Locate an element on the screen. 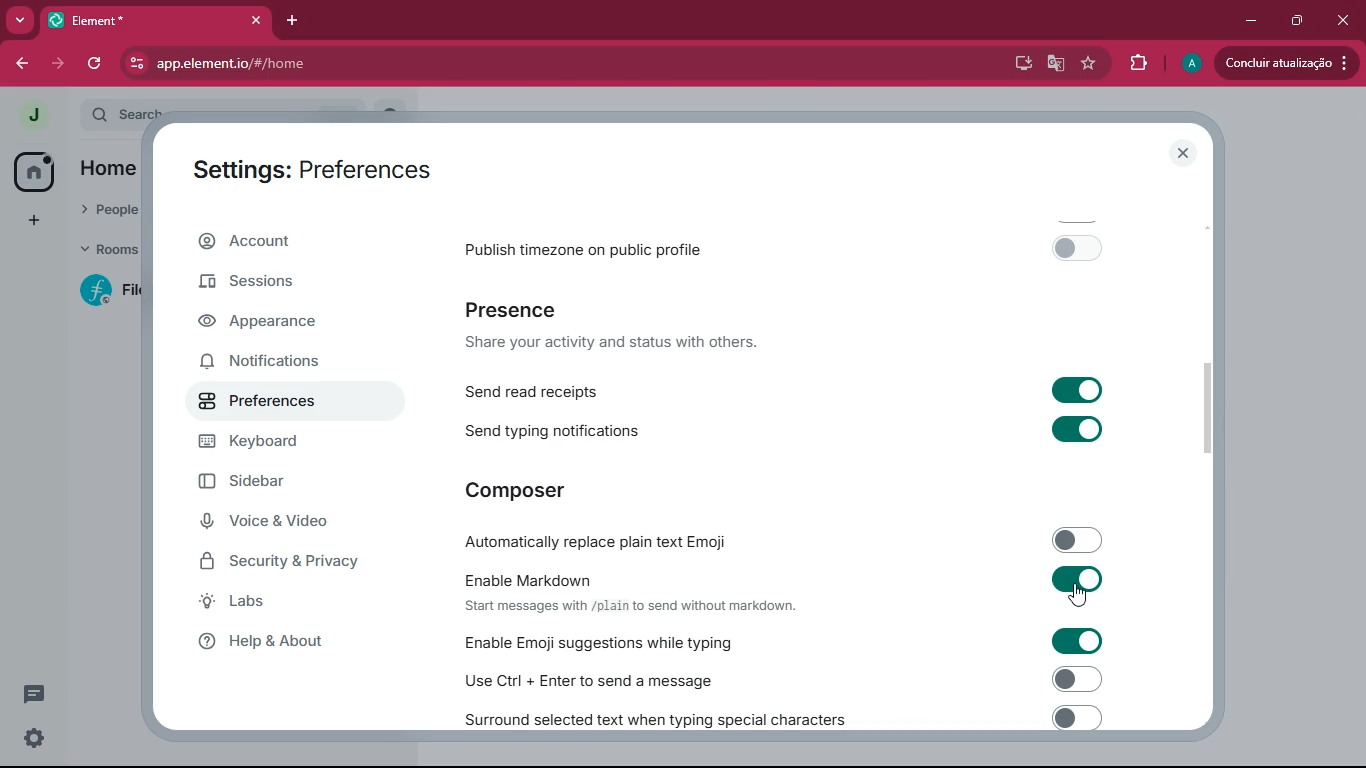 The height and width of the screenshot is (768, 1366). send typing is located at coordinates (785, 430).